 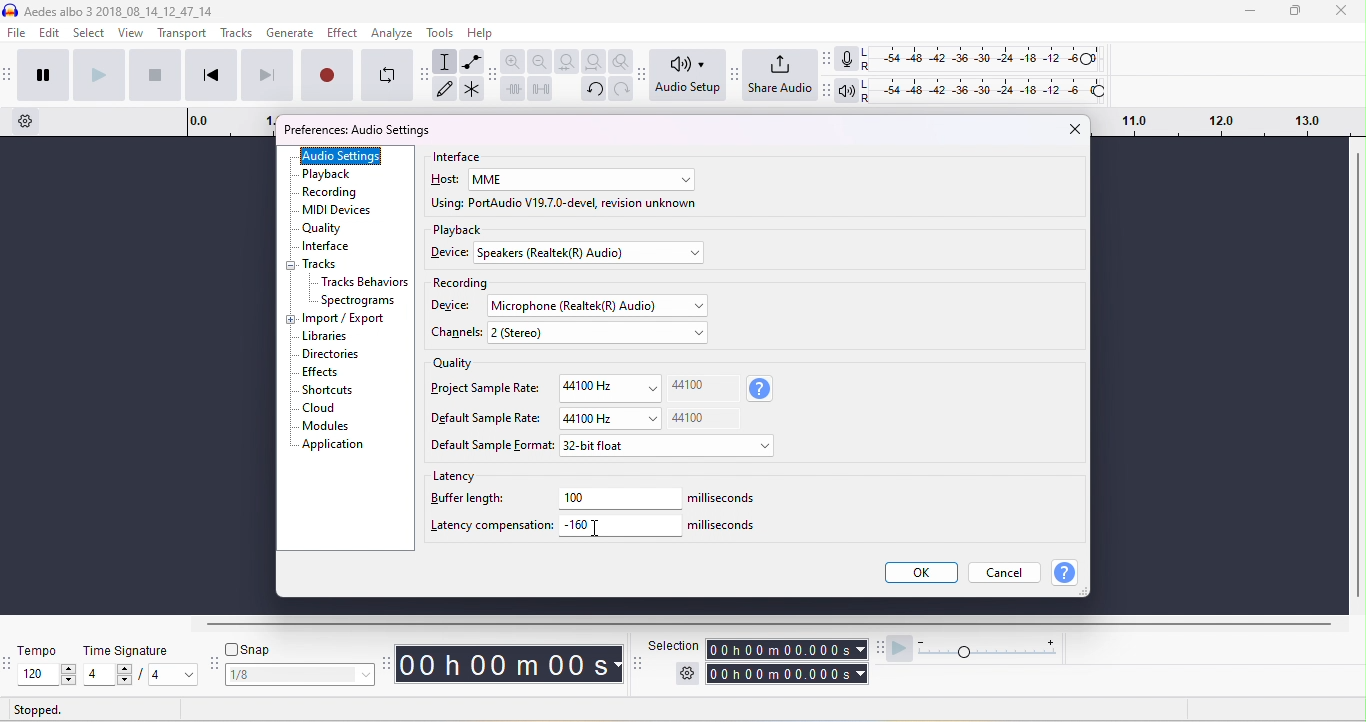 I want to click on select device, so click(x=590, y=254).